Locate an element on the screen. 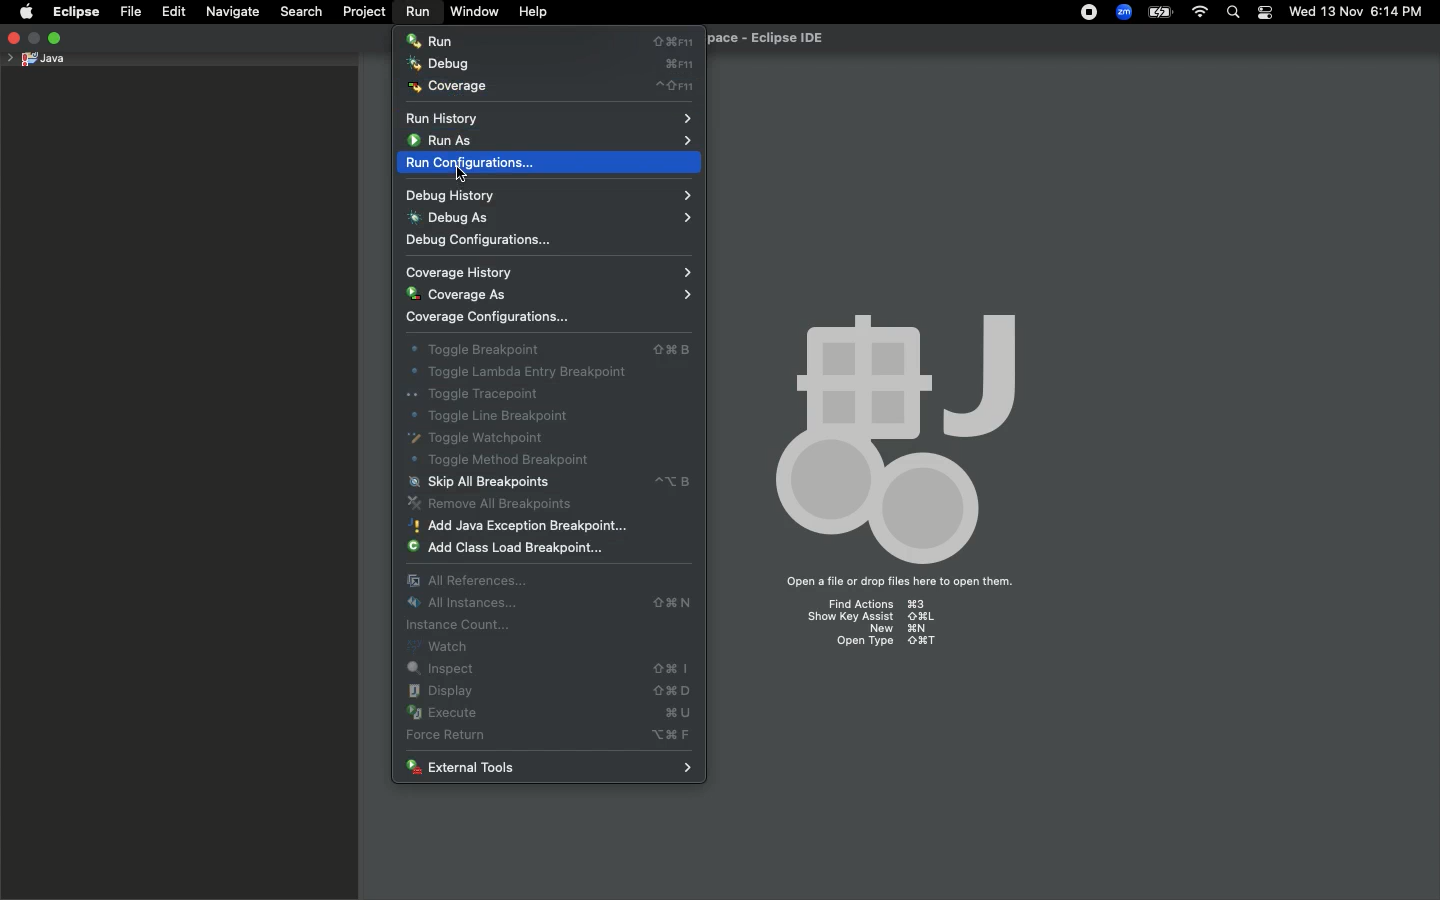 The height and width of the screenshot is (900, 1440). show key assist ⇧⌘L is located at coordinates (871, 617).